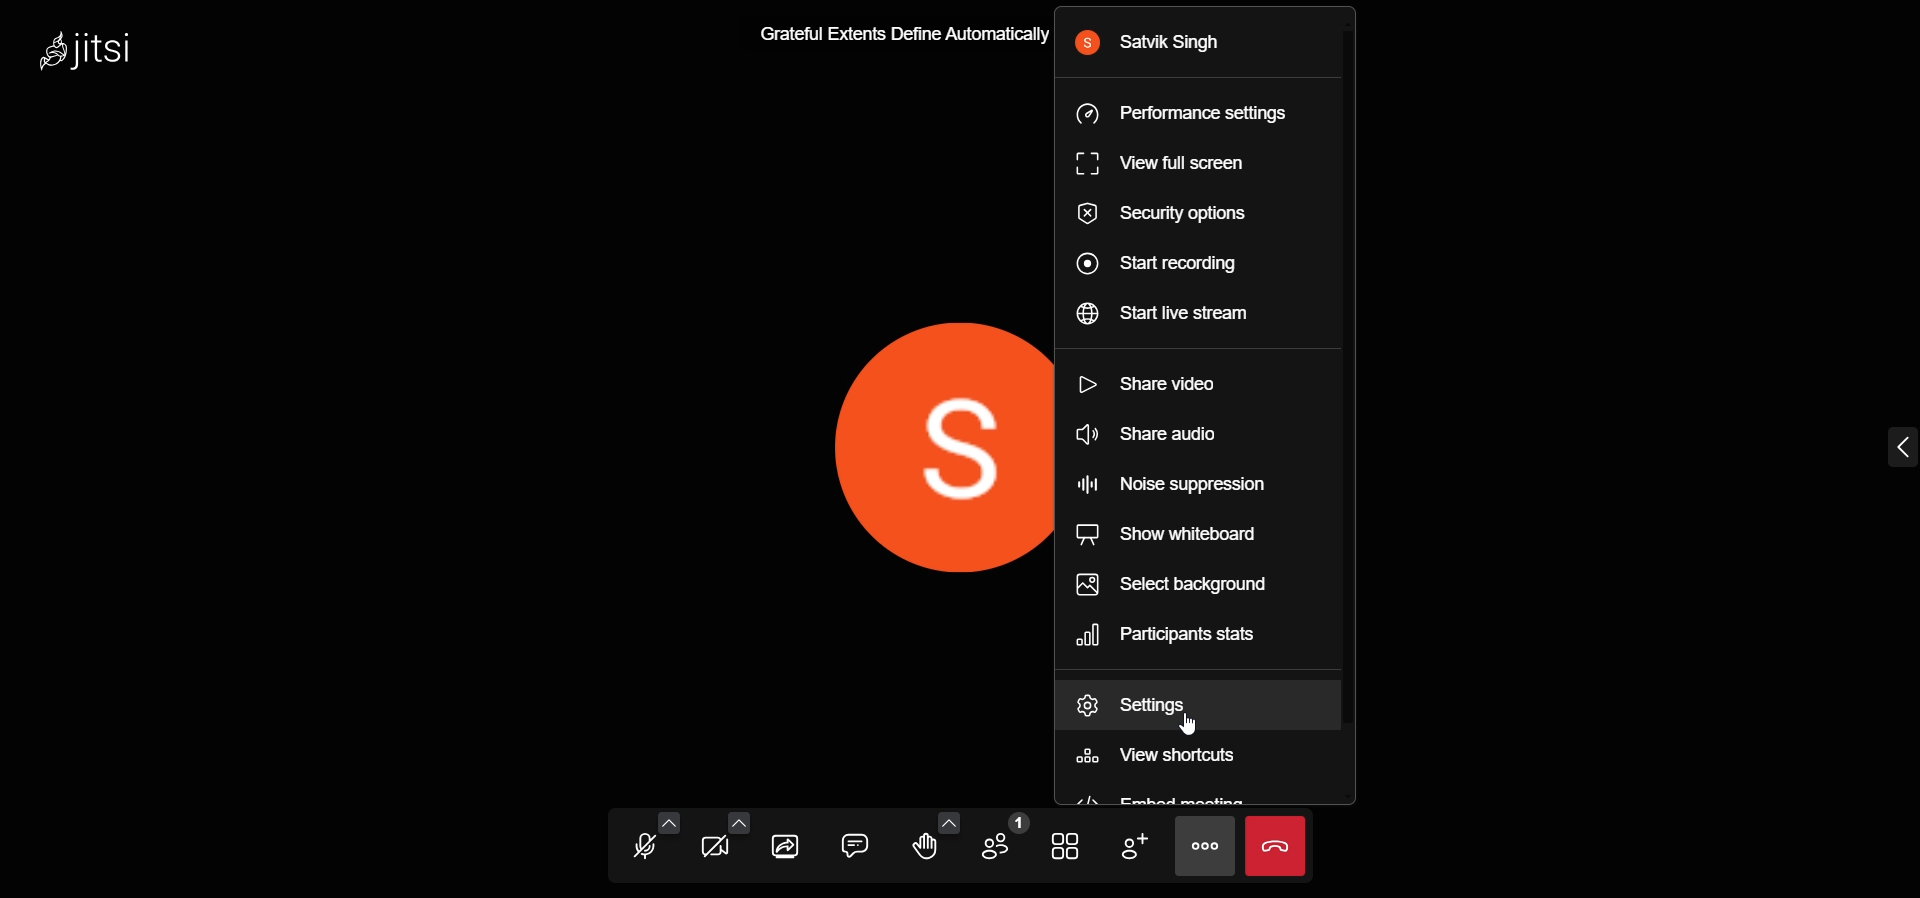  What do you see at coordinates (1163, 314) in the screenshot?
I see `start live stream` at bounding box center [1163, 314].